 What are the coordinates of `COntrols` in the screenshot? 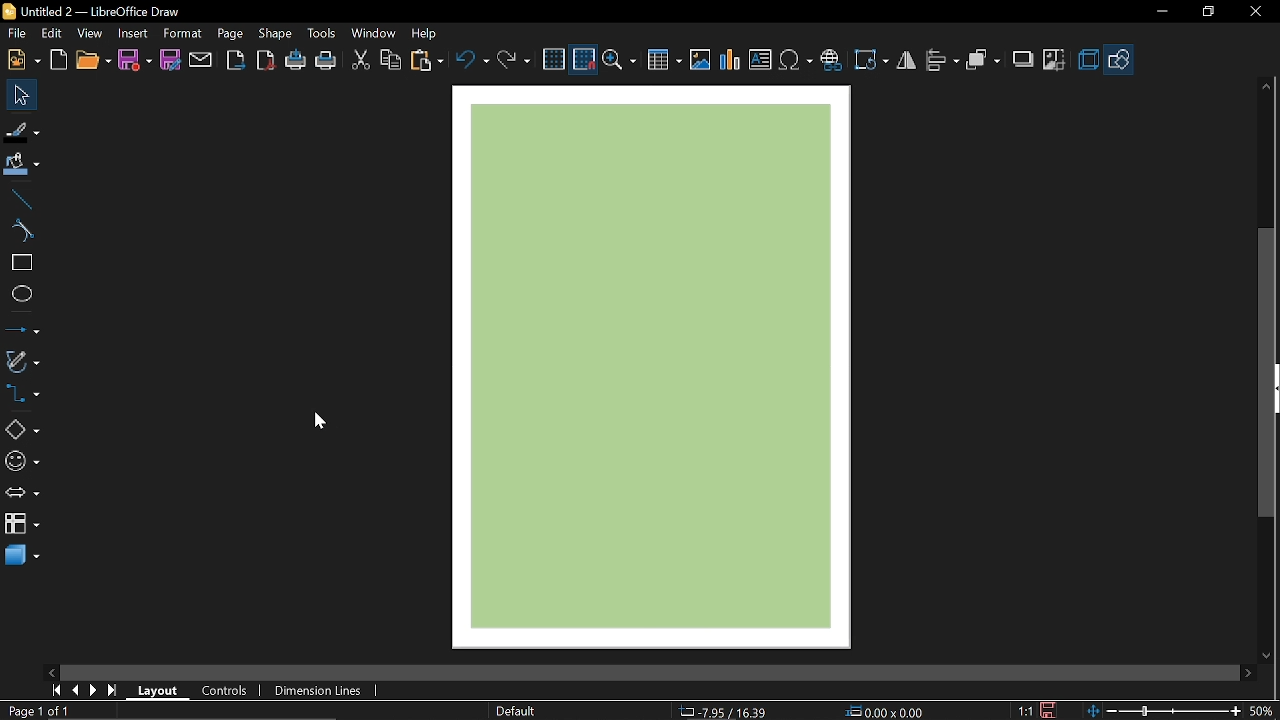 It's located at (230, 690).